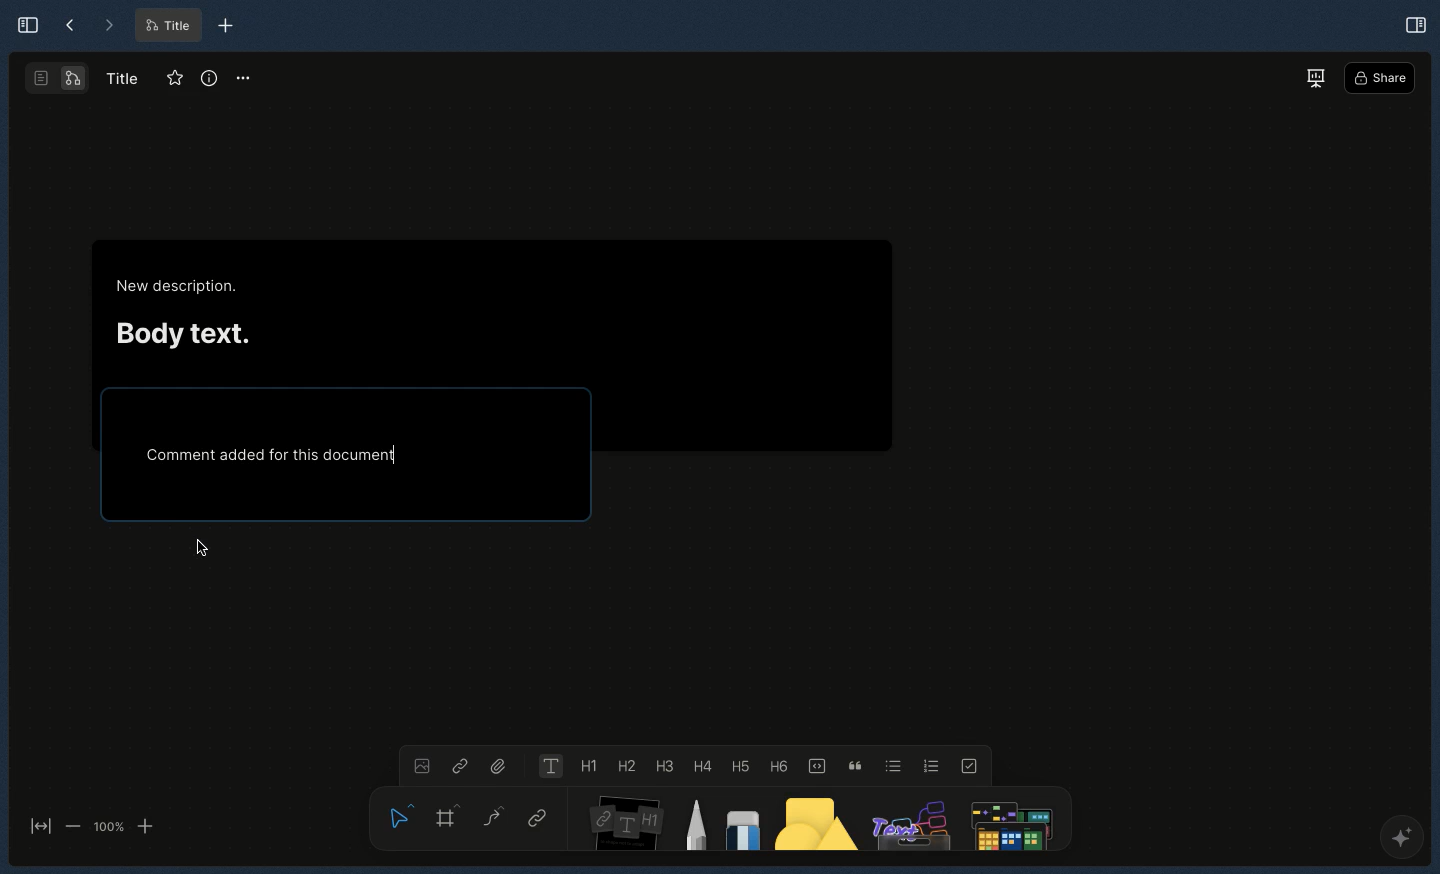 The image size is (1440, 874). Describe the element at coordinates (665, 765) in the screenshot. I see `Heading 3` at that location.